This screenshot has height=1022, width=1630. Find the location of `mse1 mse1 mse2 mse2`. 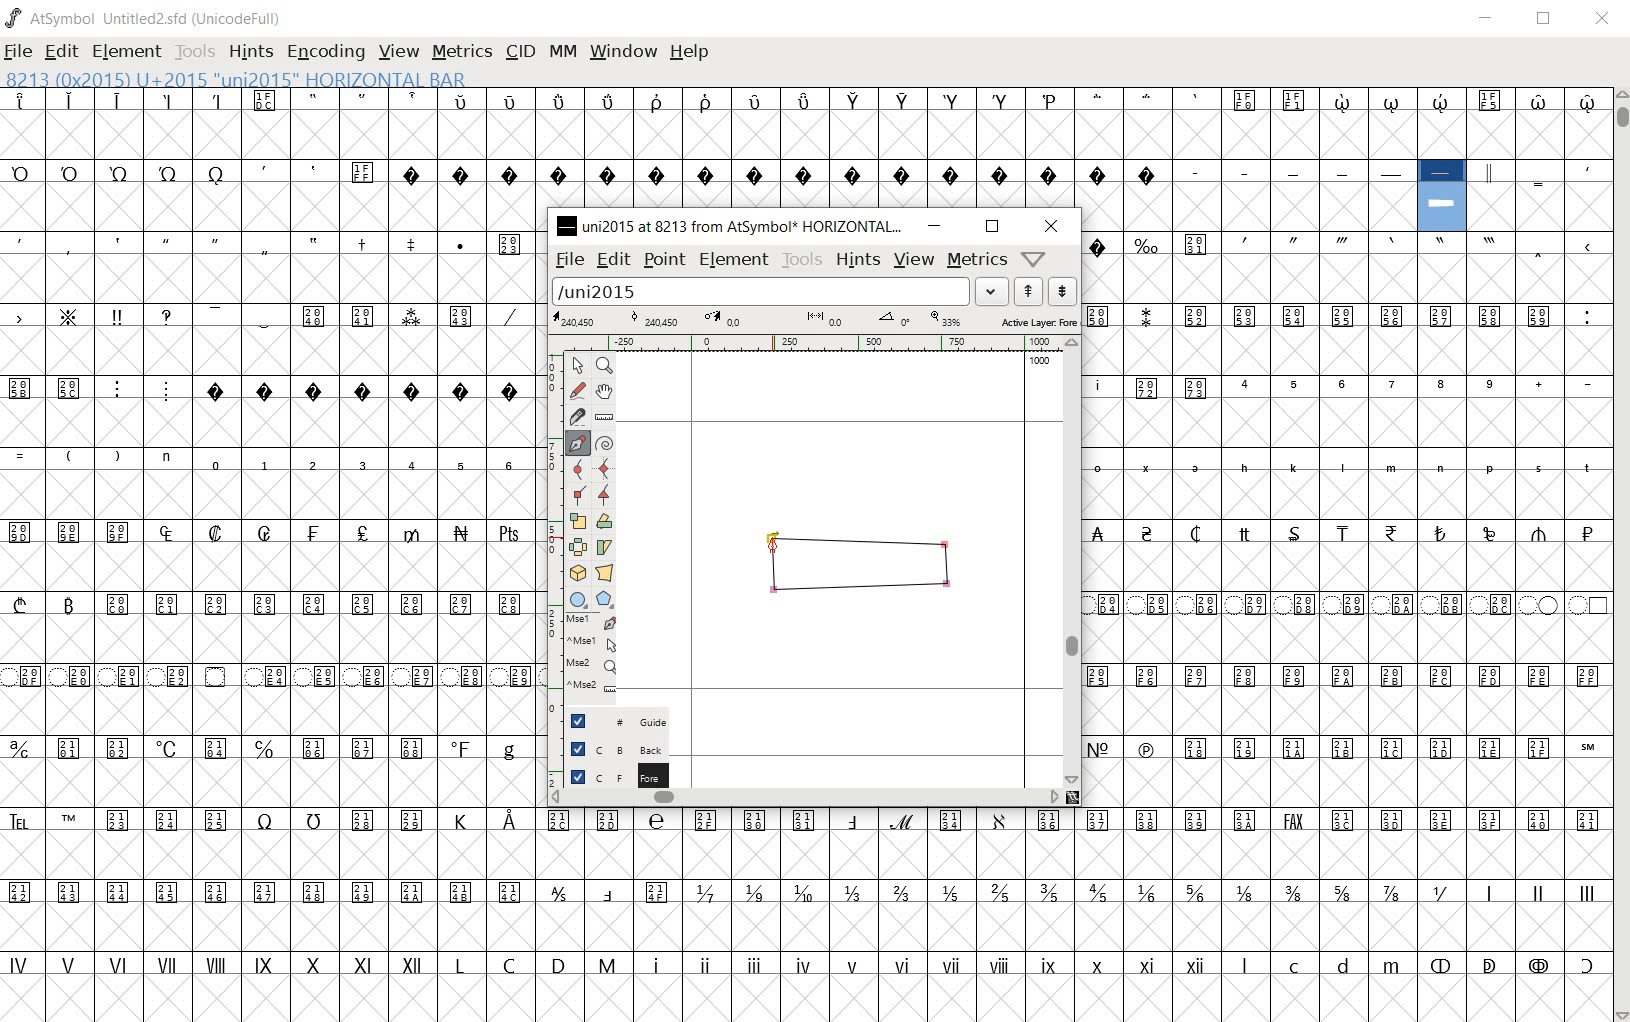

mse1 mse1 mse2 mse2 is located at coordinates (580, 657).